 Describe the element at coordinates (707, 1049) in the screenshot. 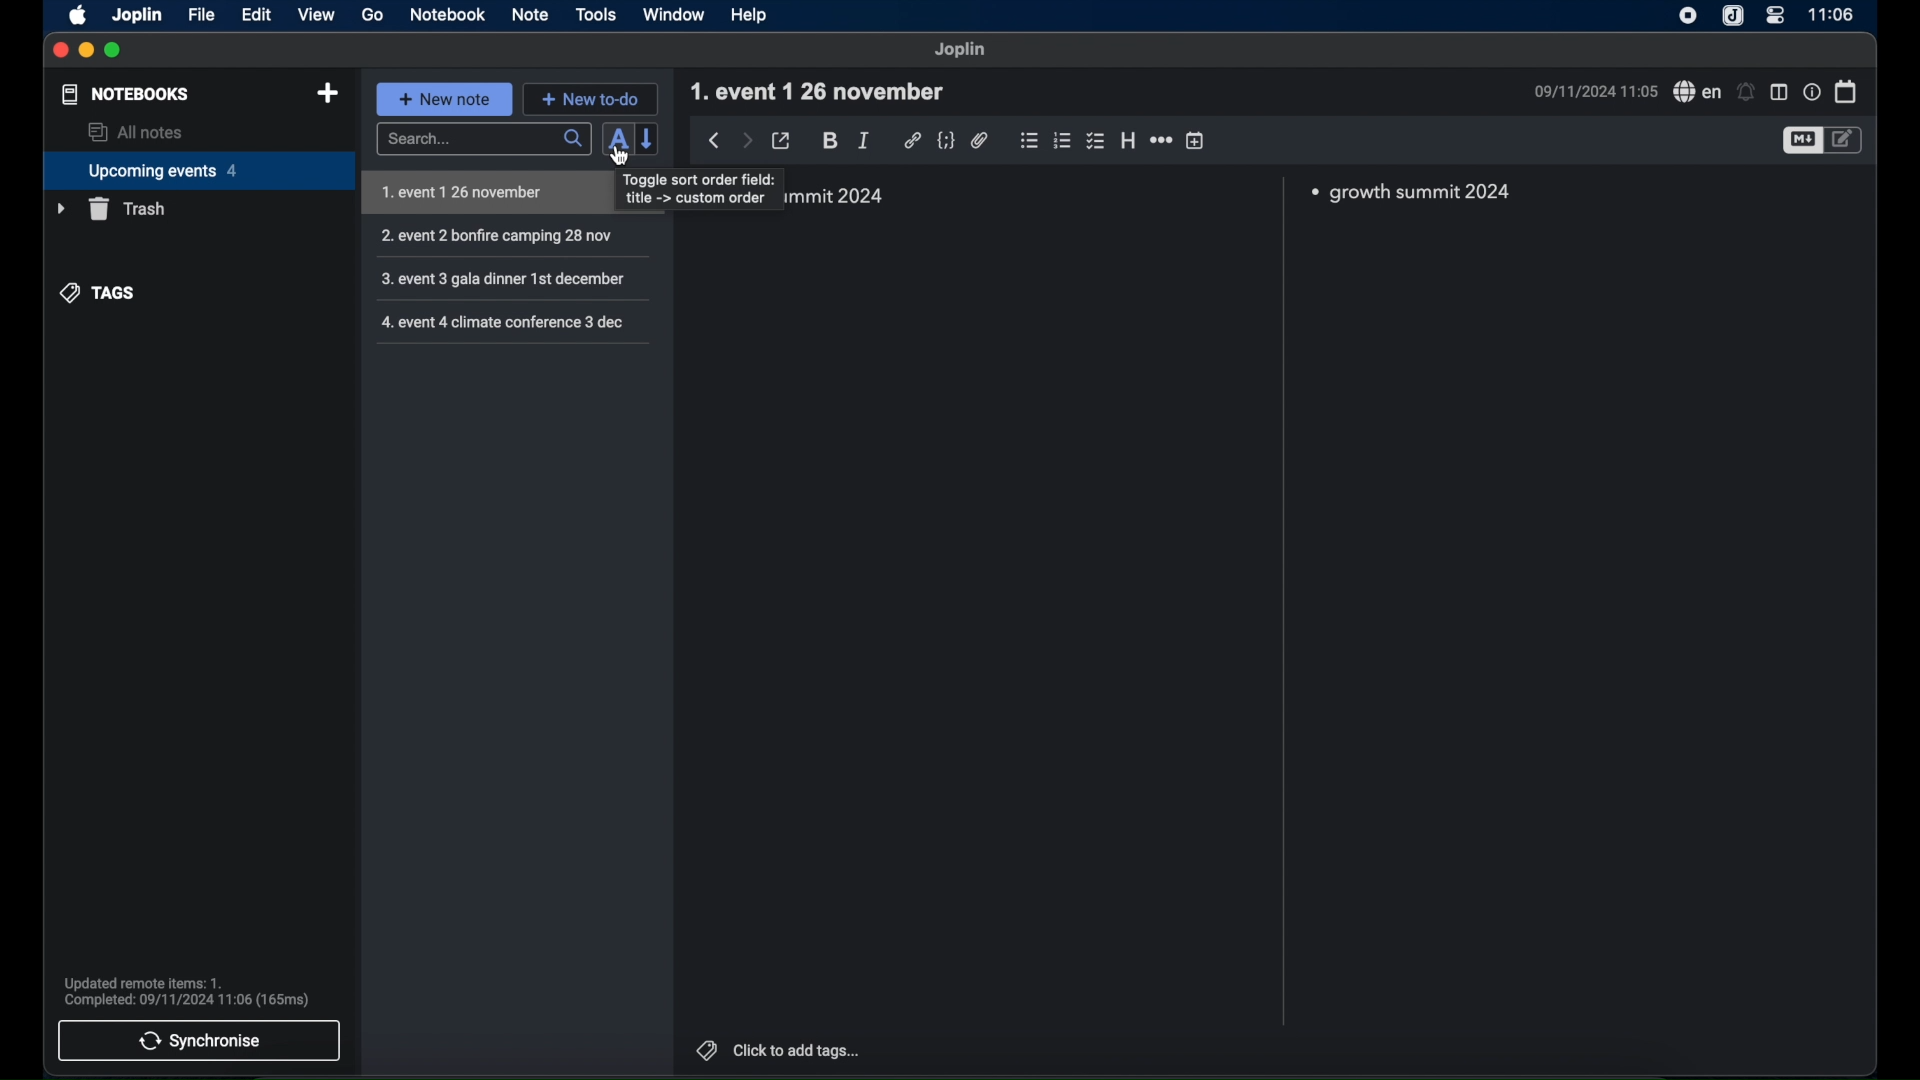

I see `tags` at that location.